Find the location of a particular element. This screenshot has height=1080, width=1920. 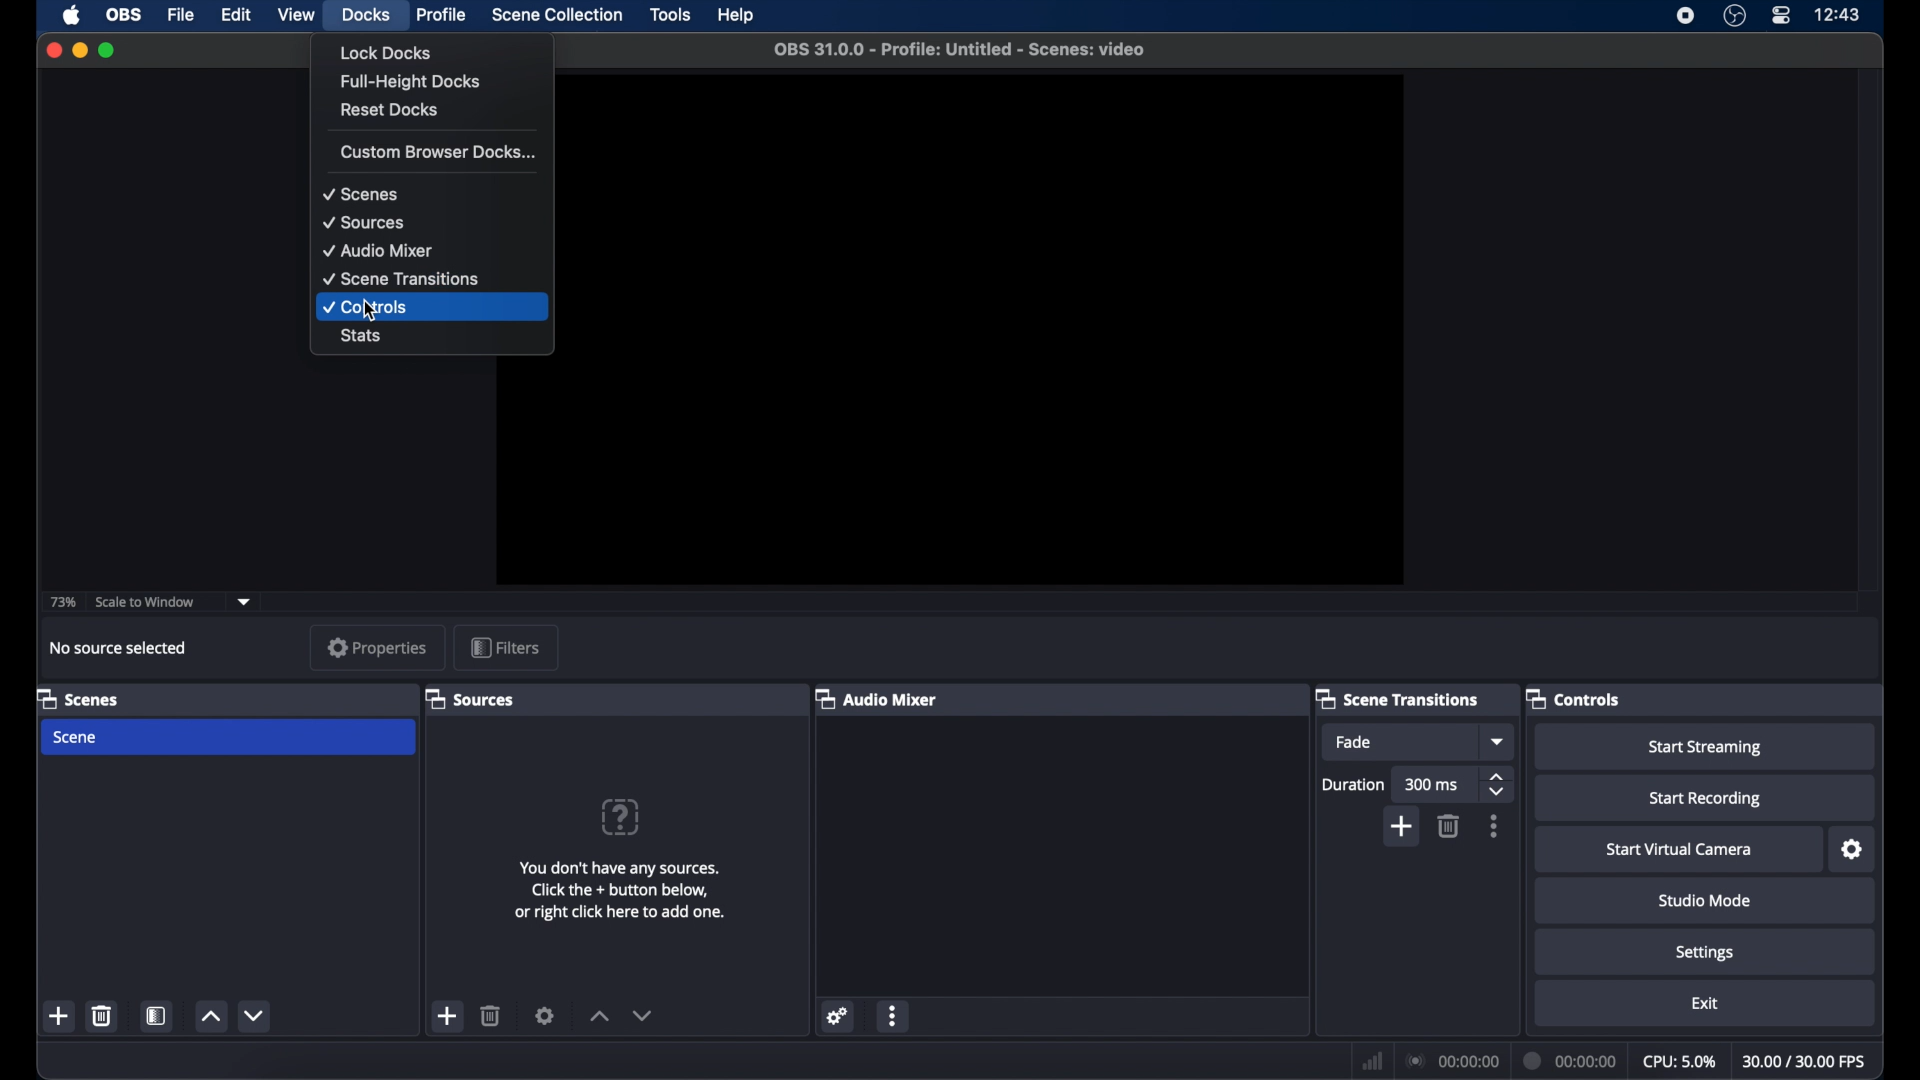

scenes is located at coordinates (361, 194).